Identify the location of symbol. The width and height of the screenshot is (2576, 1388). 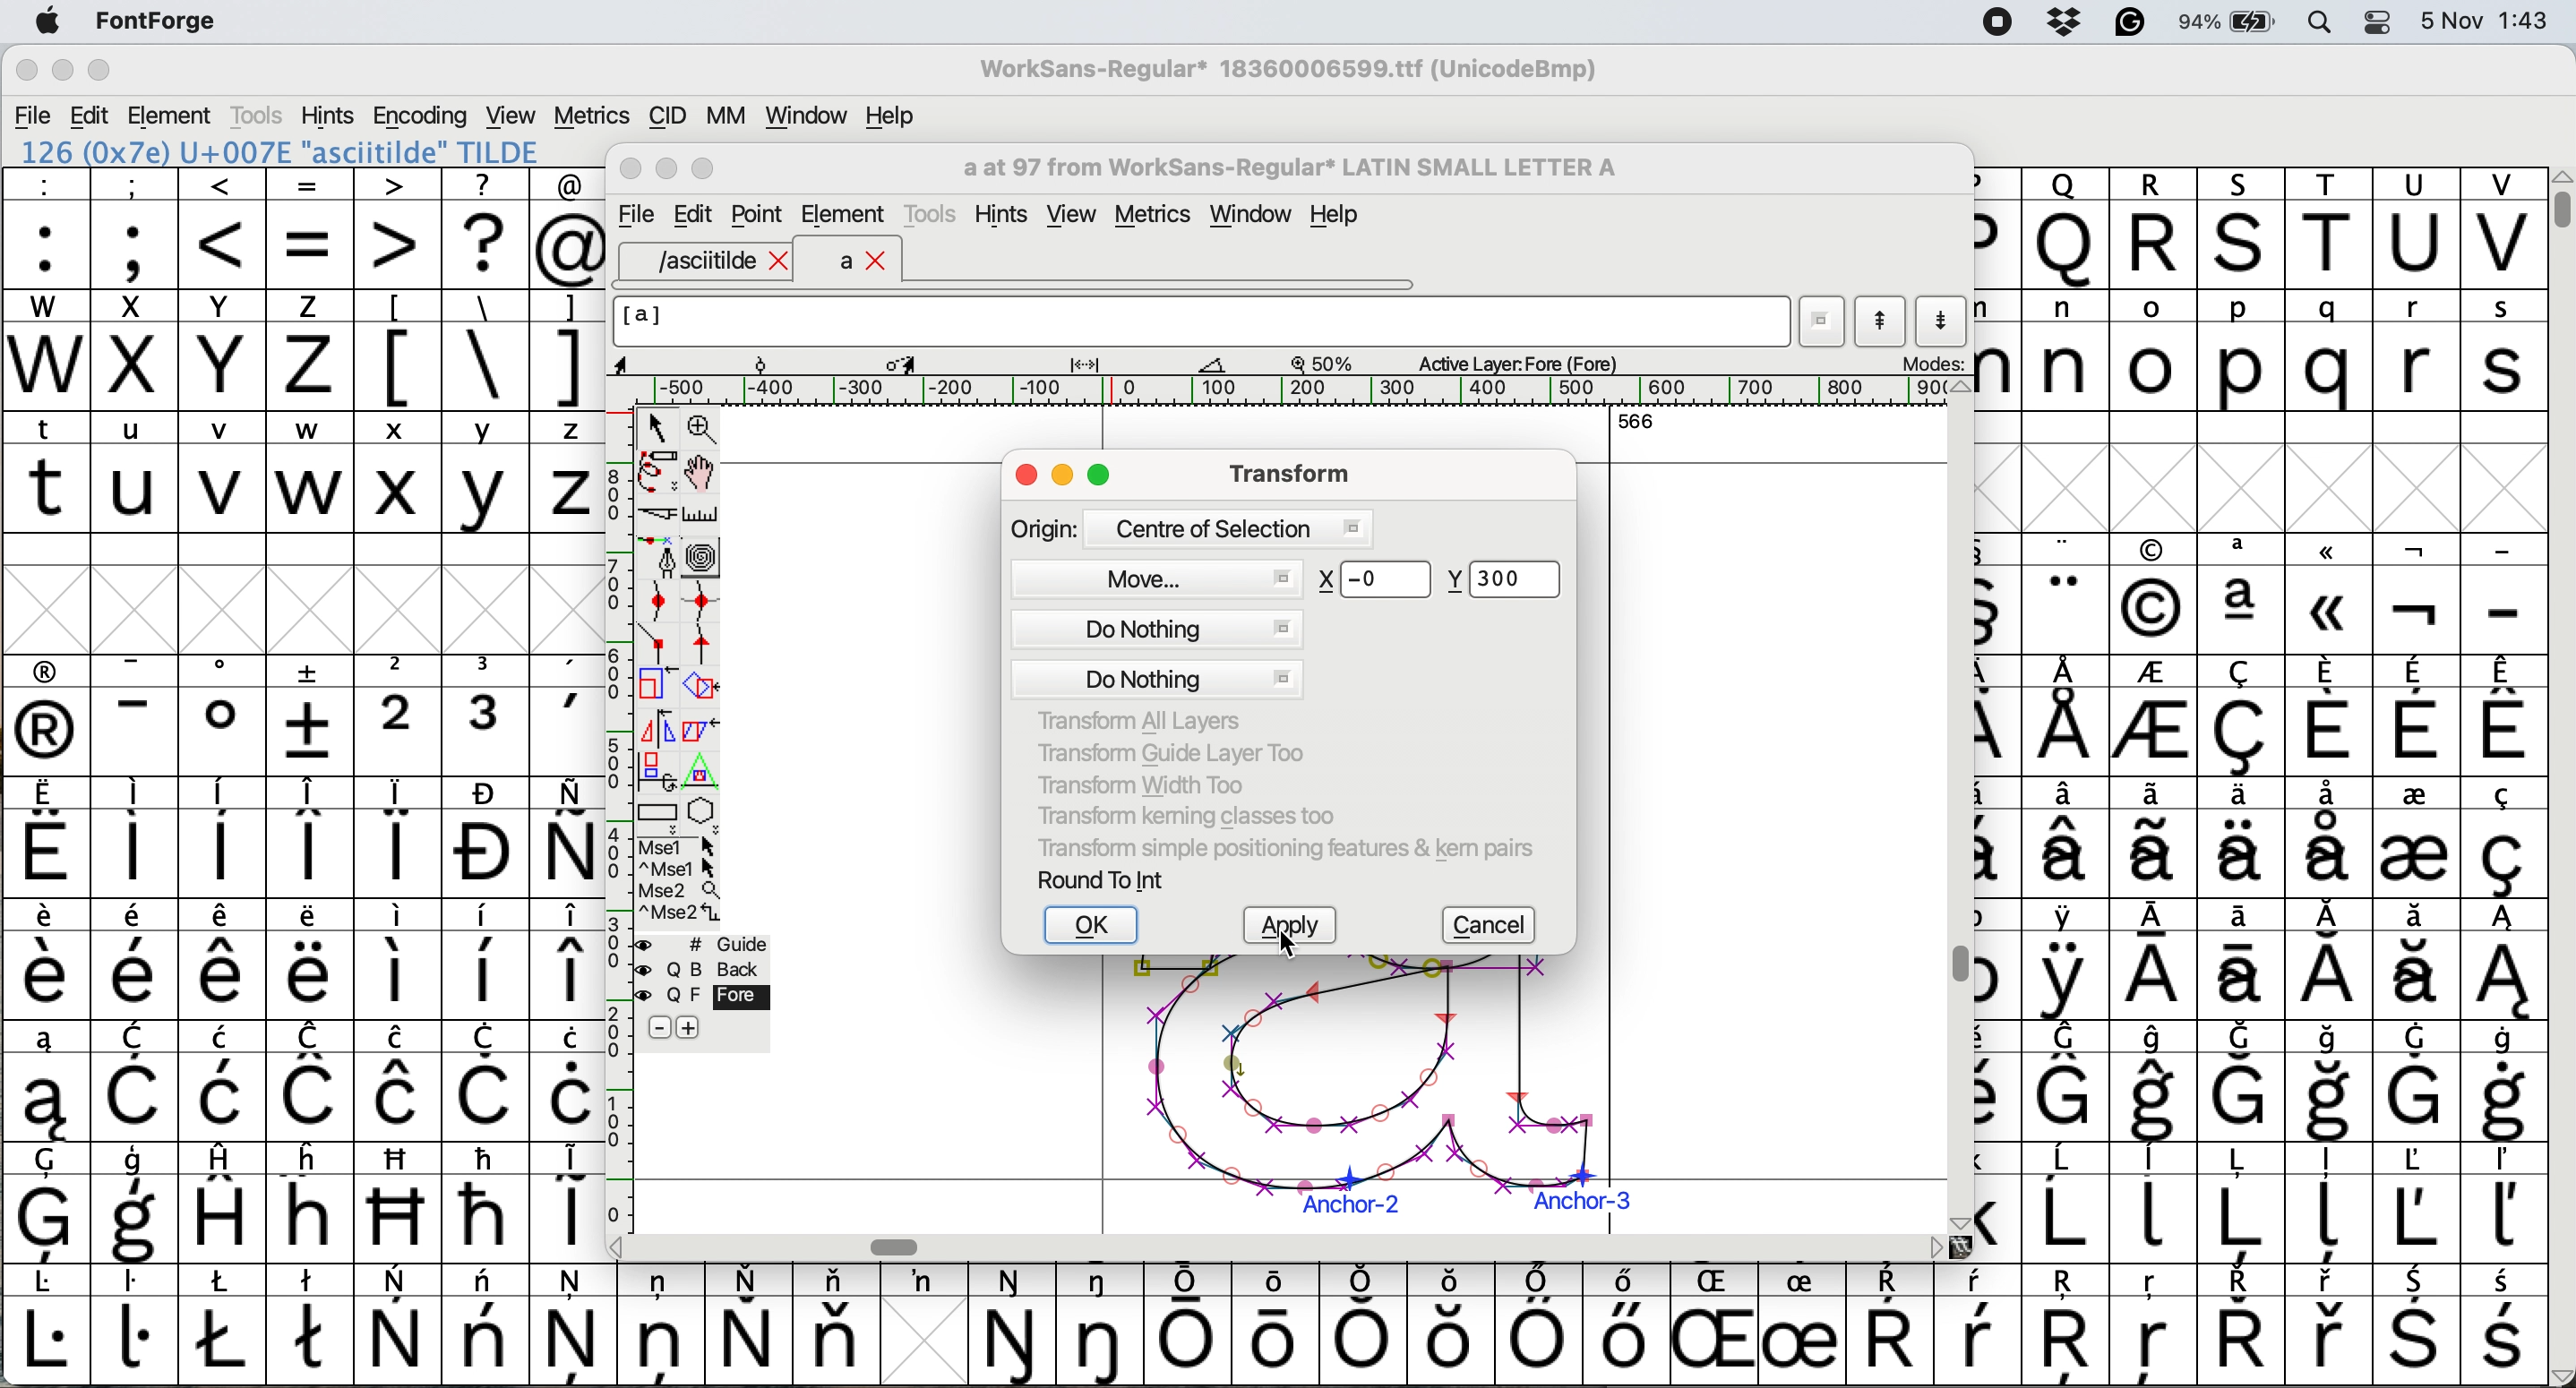
(748, 1324).